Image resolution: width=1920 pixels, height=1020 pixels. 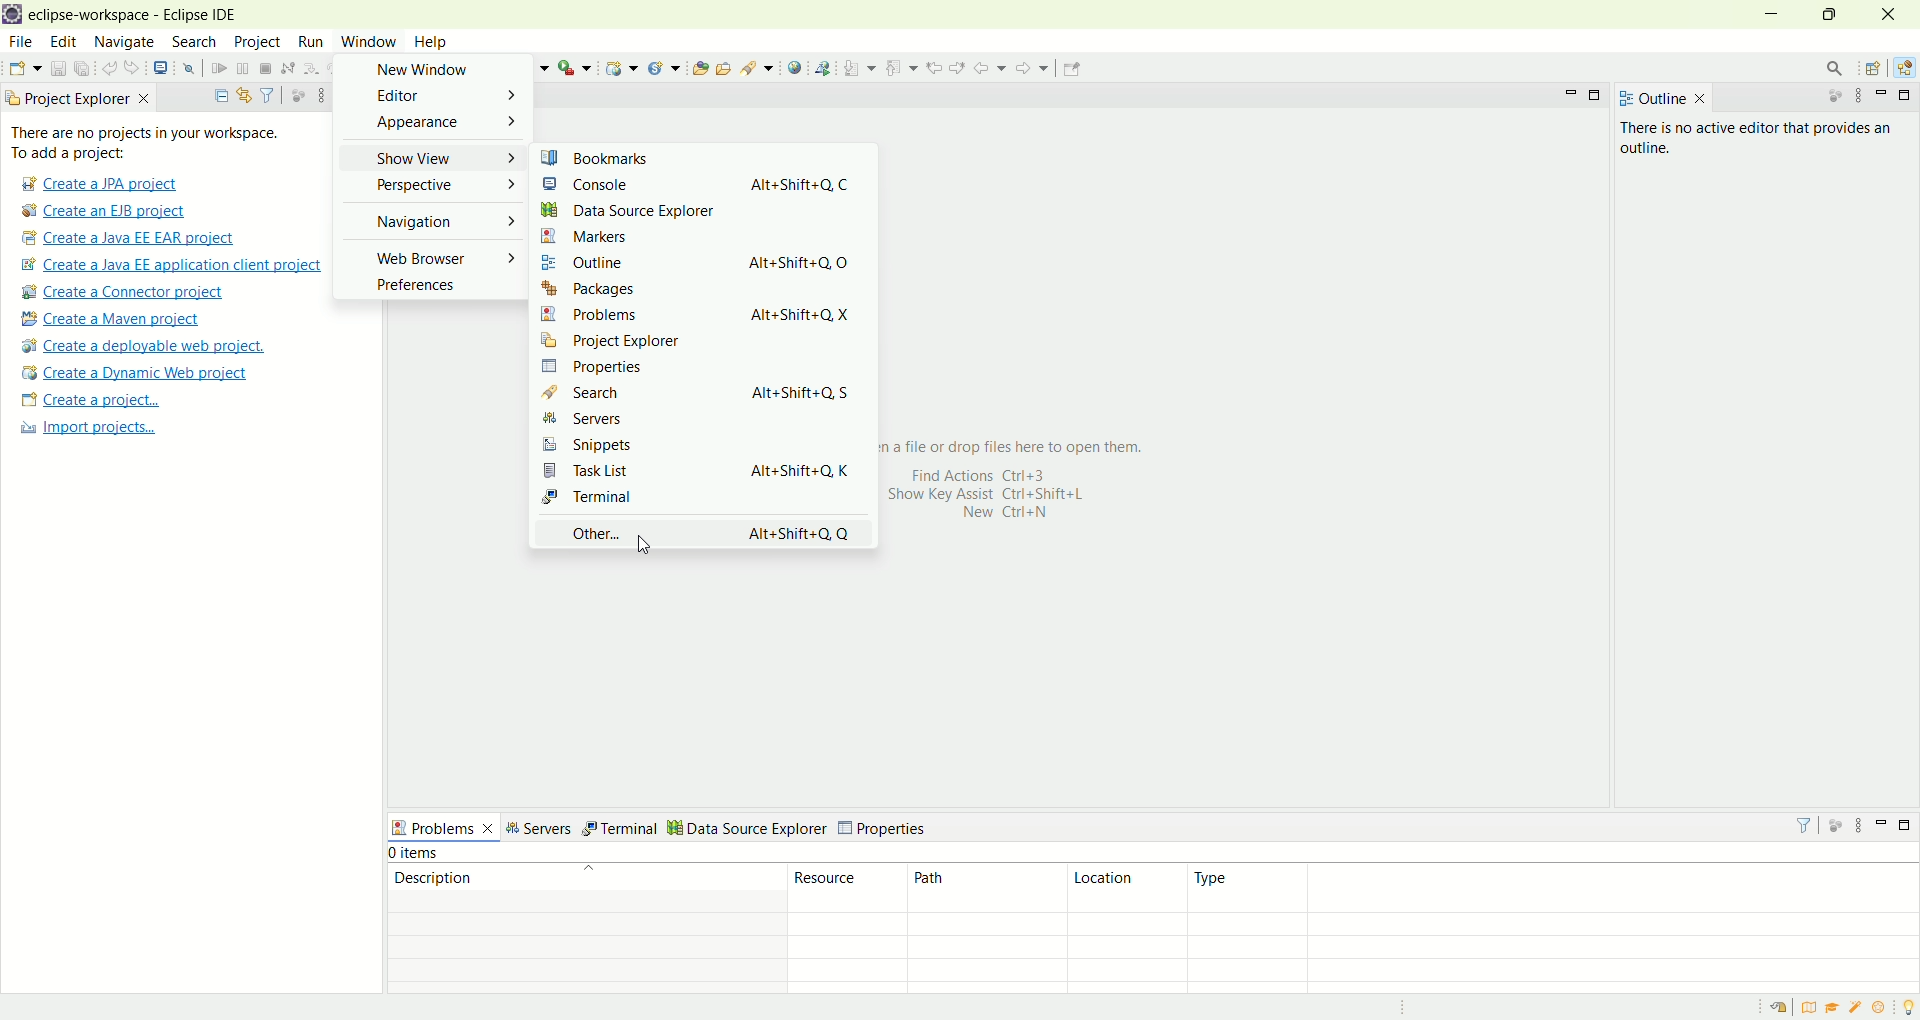 I want to click on pin editor, so click(x=1074, y=70).